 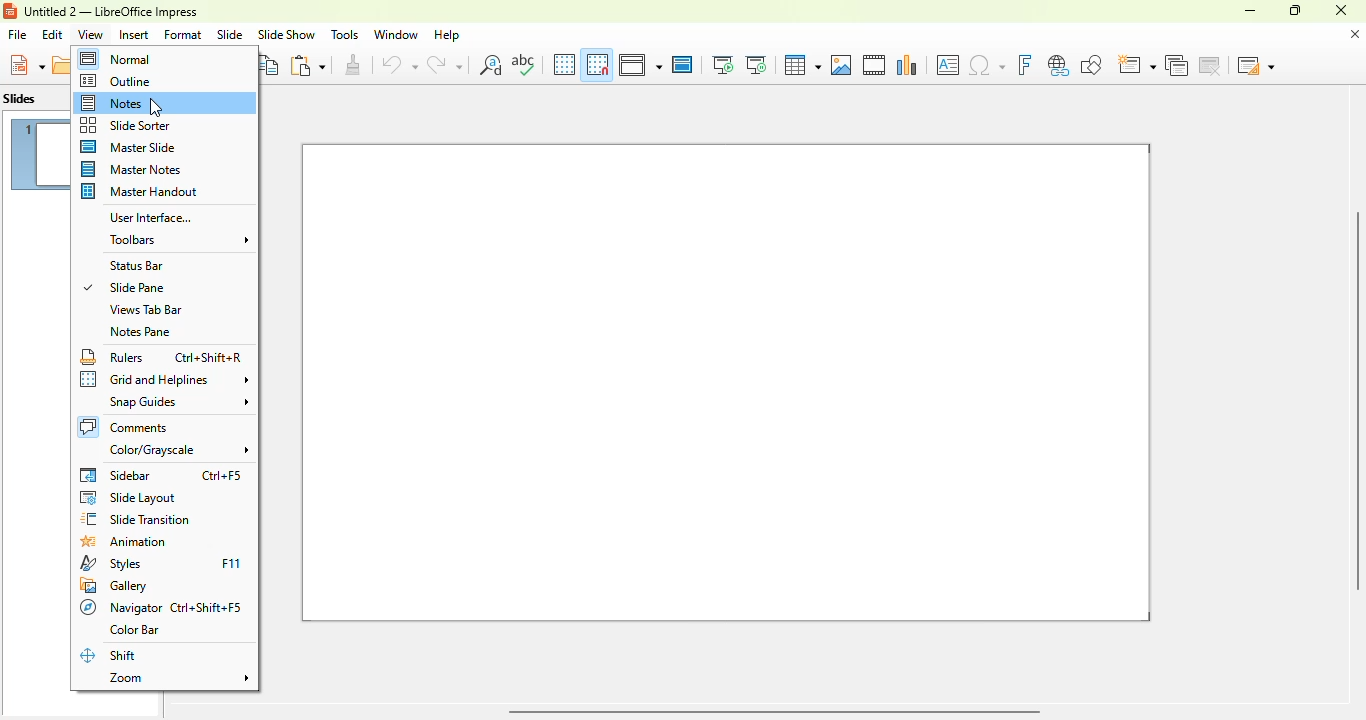 I want to click on slide, so click(x=230, y=34).